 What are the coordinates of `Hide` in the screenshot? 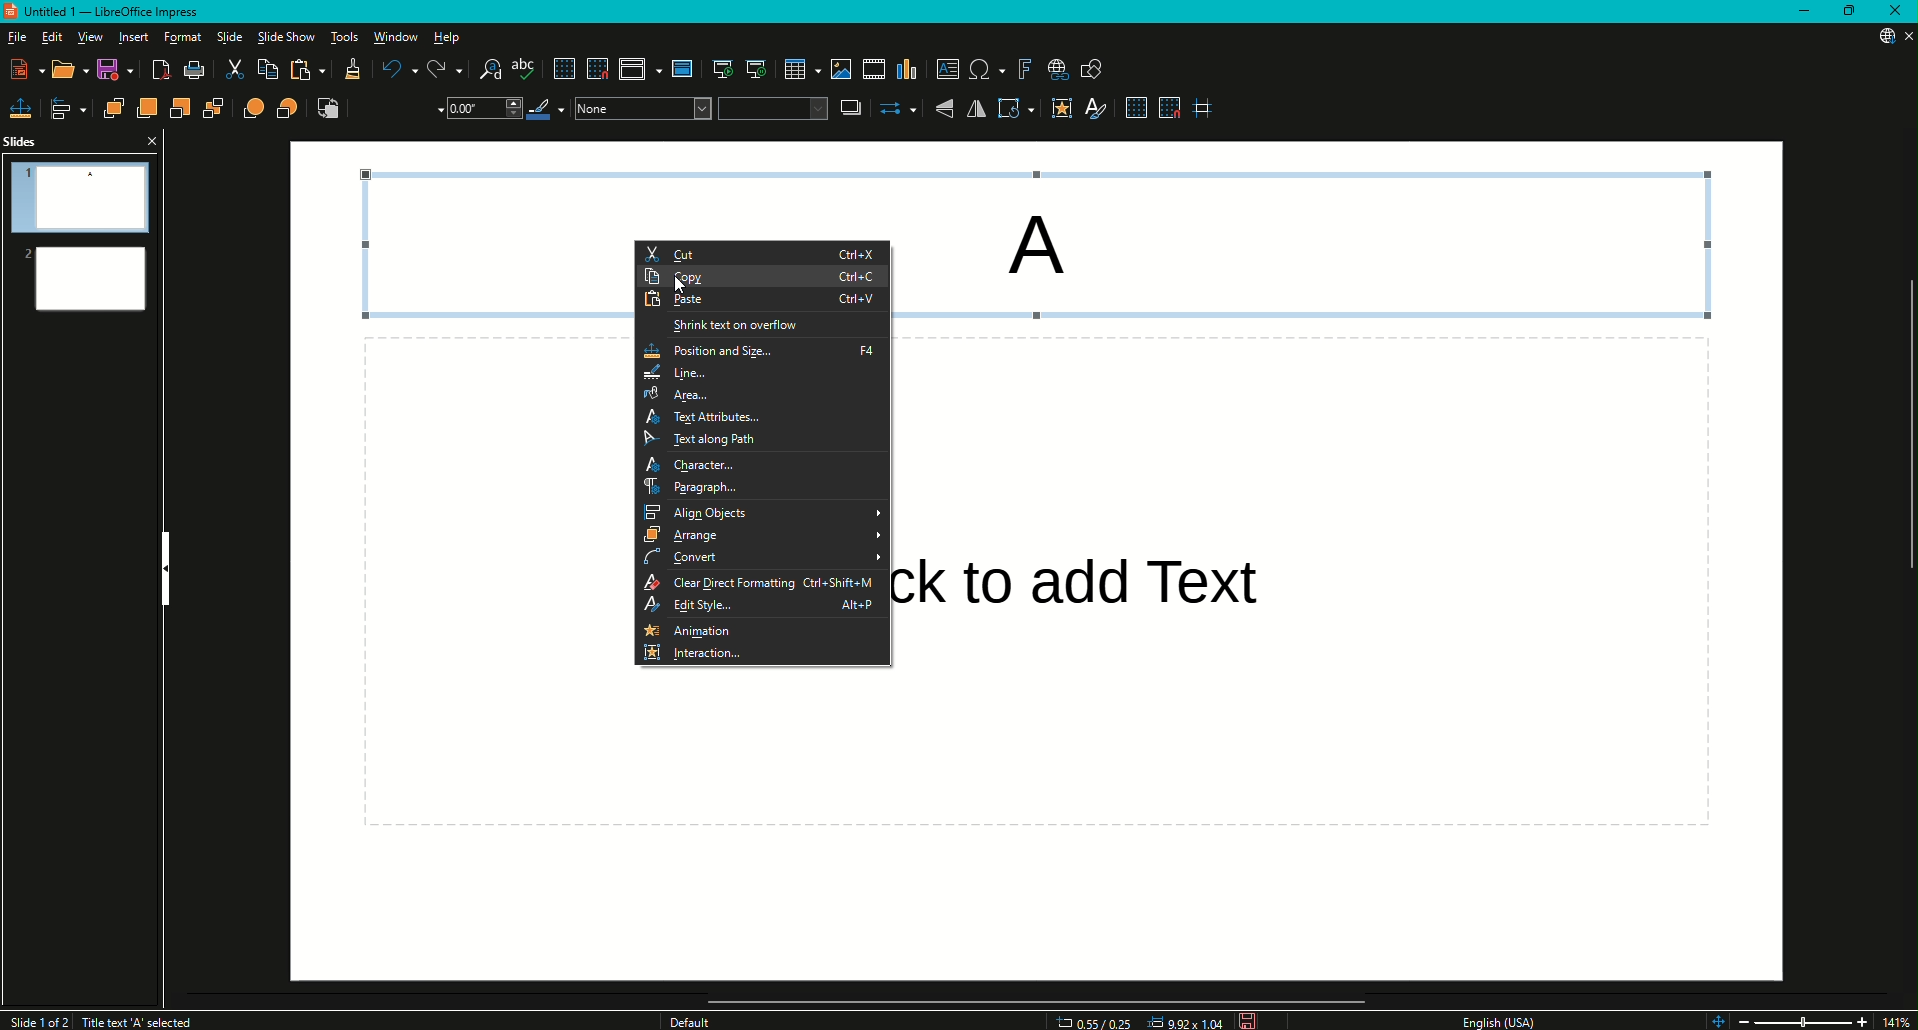 It's located at (168, 561).